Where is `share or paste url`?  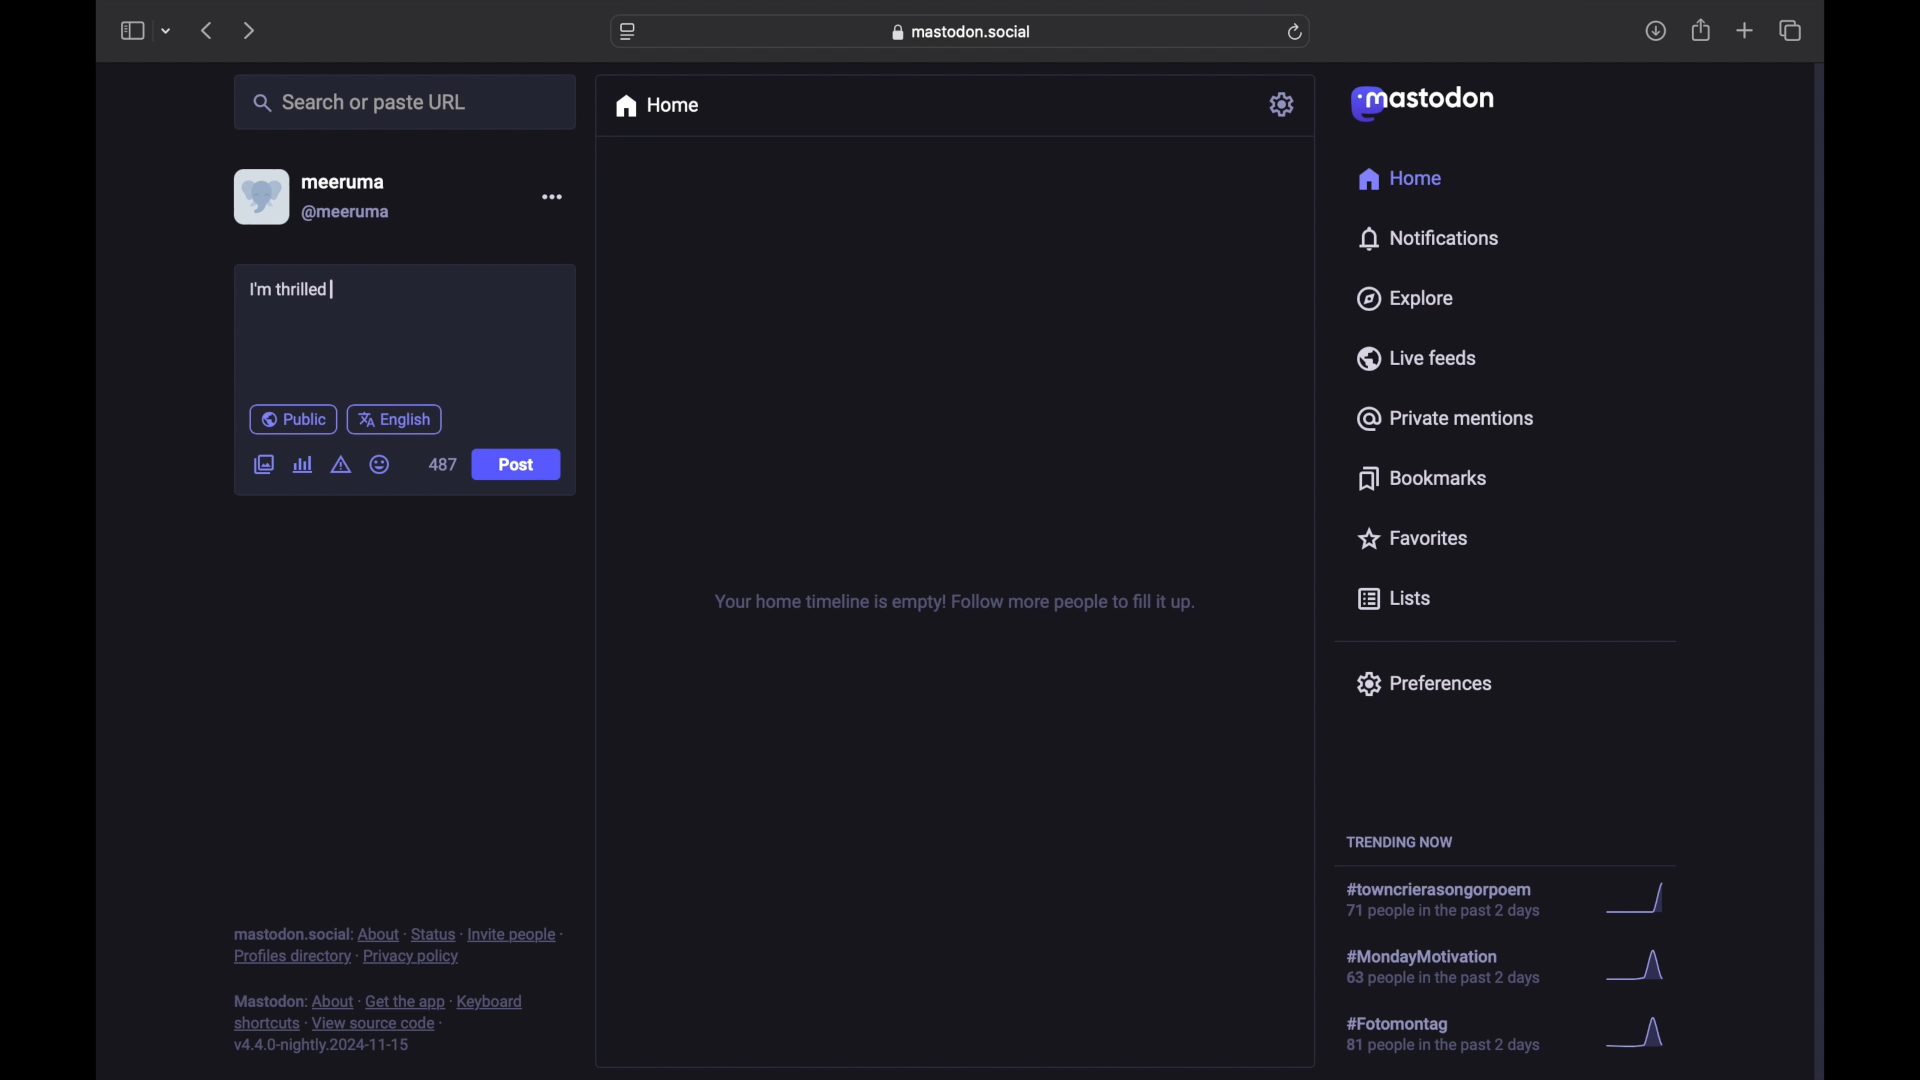
share or paste url is located at coordinates (360, 102).